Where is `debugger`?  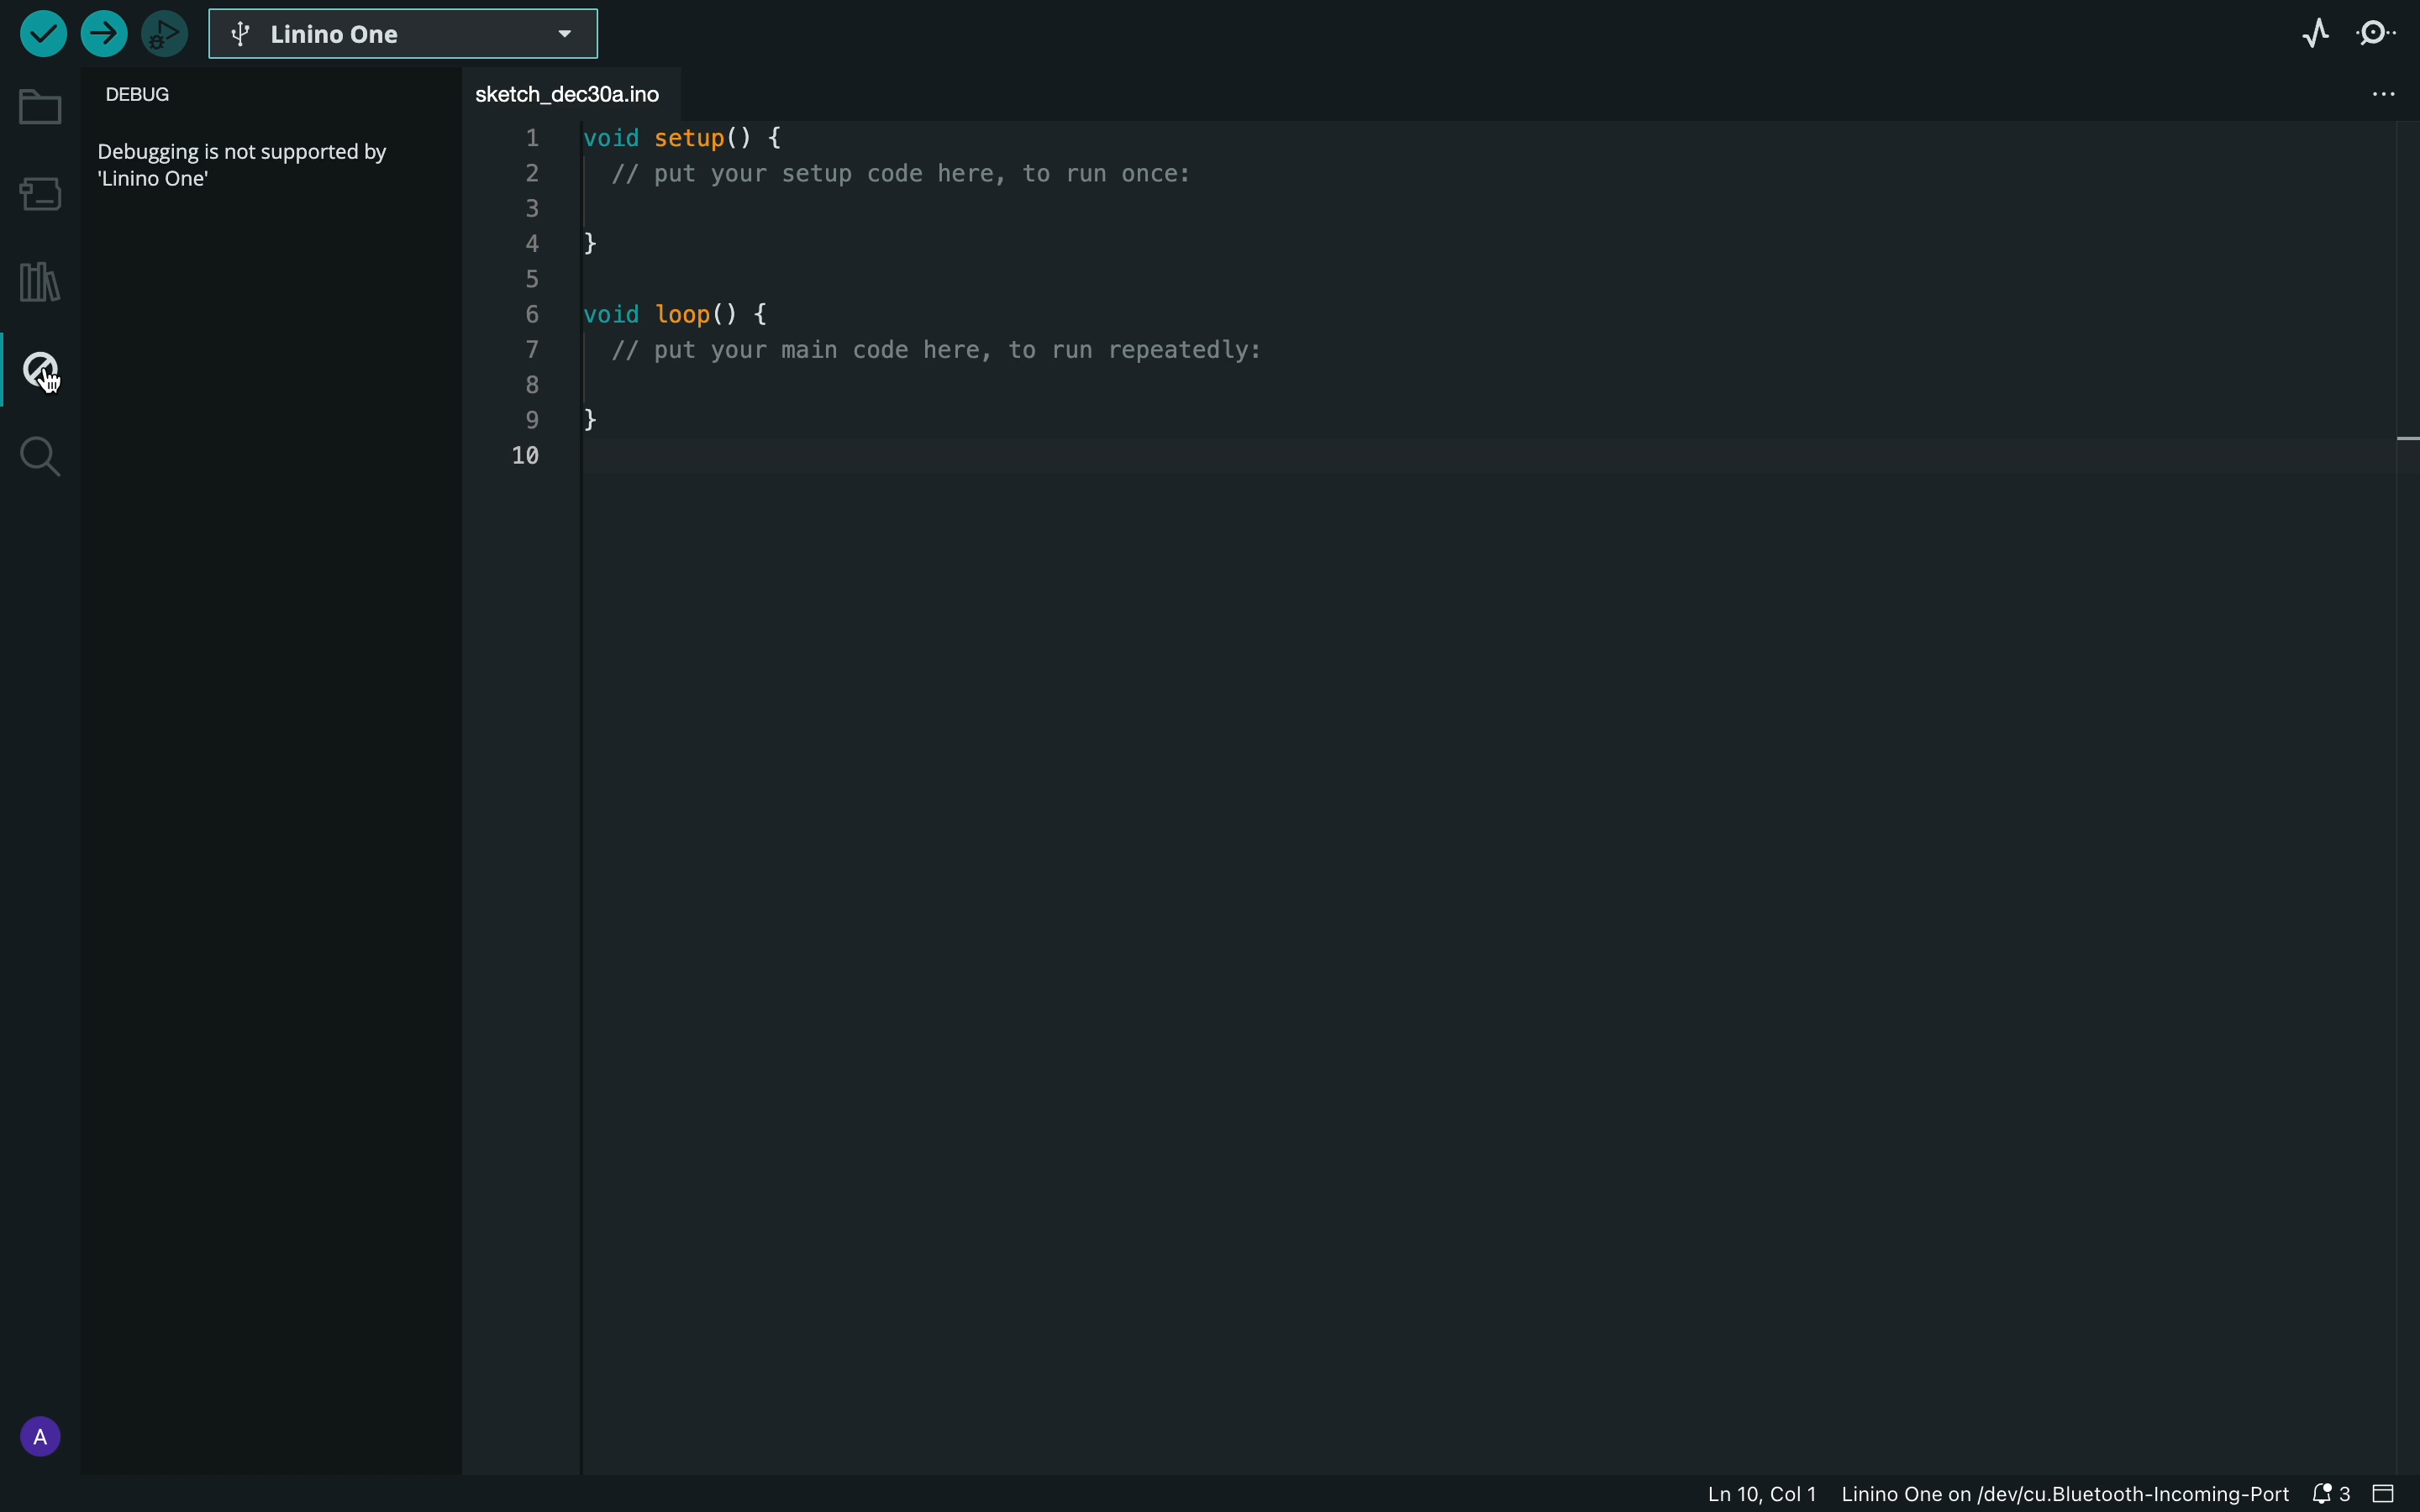
debugger is located at coordinates (165, 32).